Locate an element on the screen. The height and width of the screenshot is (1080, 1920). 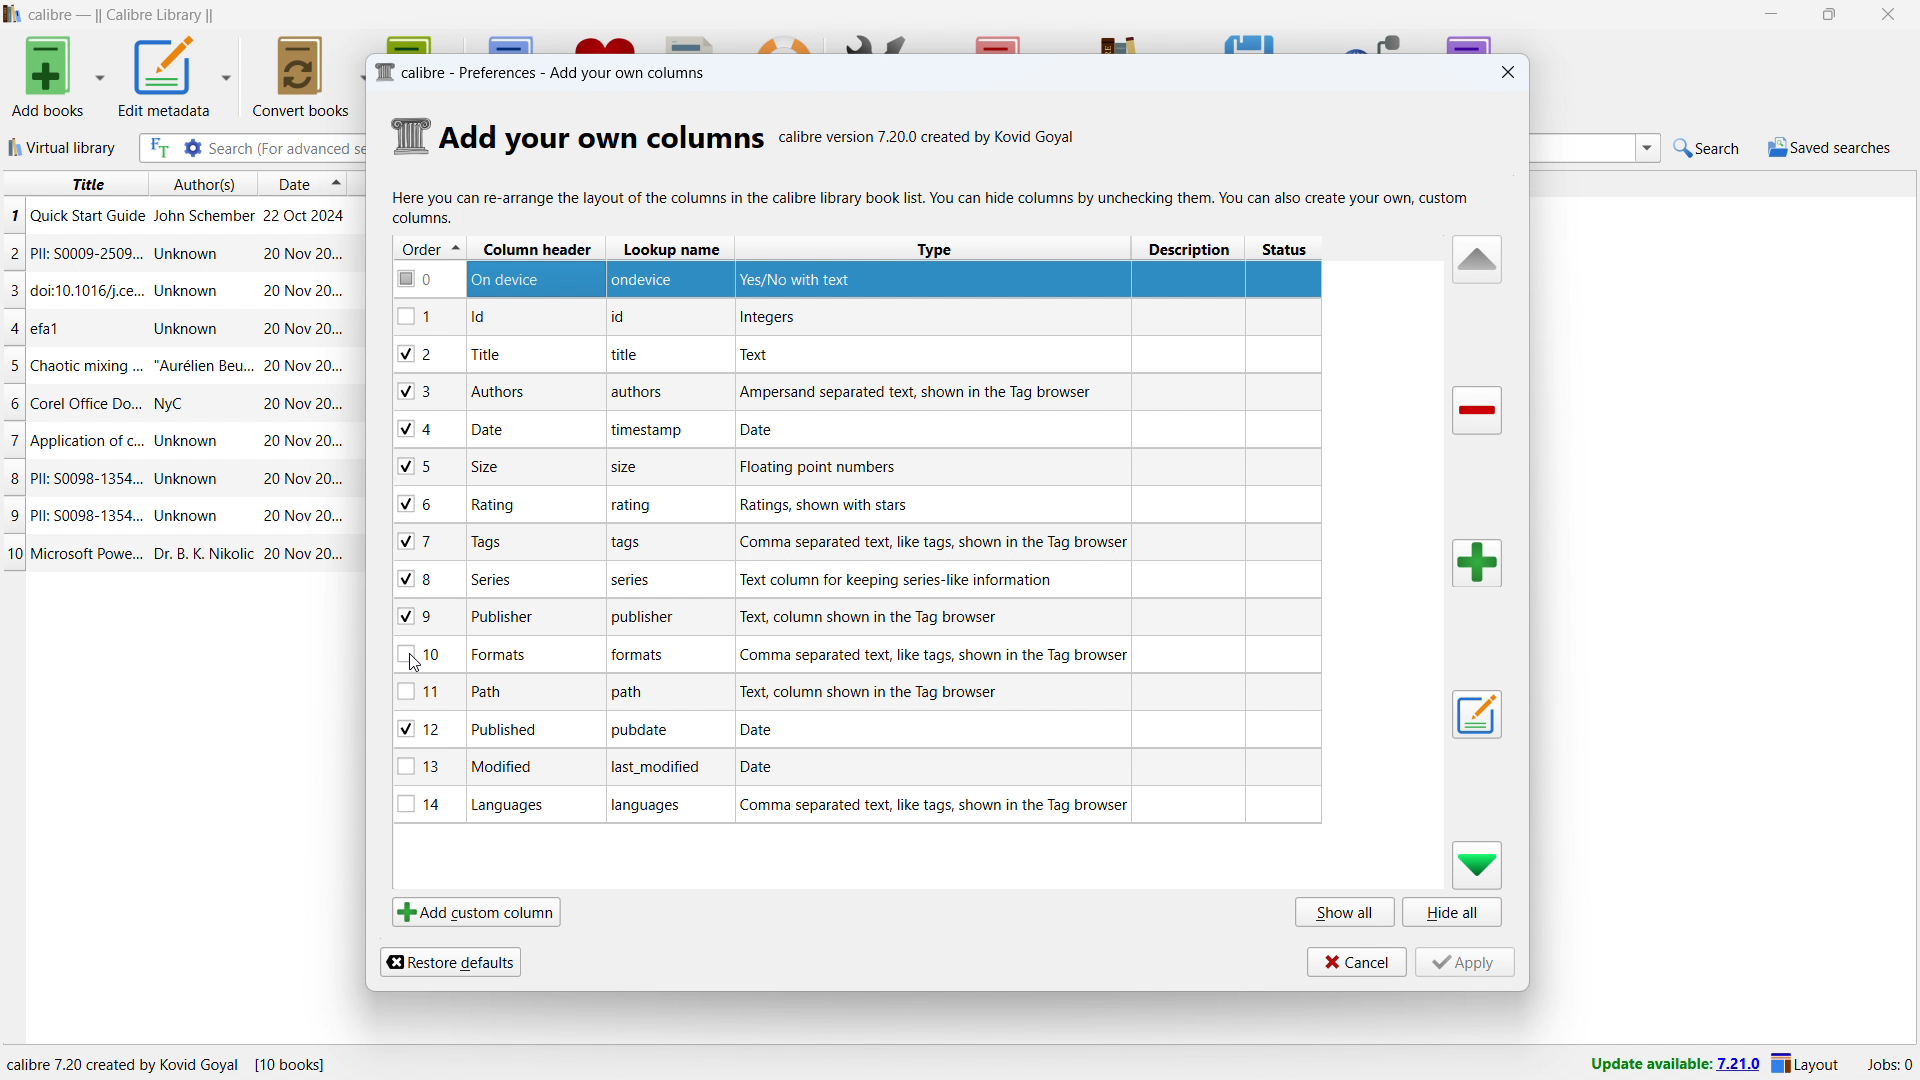
move column up is located at coordinates (1474, 259).